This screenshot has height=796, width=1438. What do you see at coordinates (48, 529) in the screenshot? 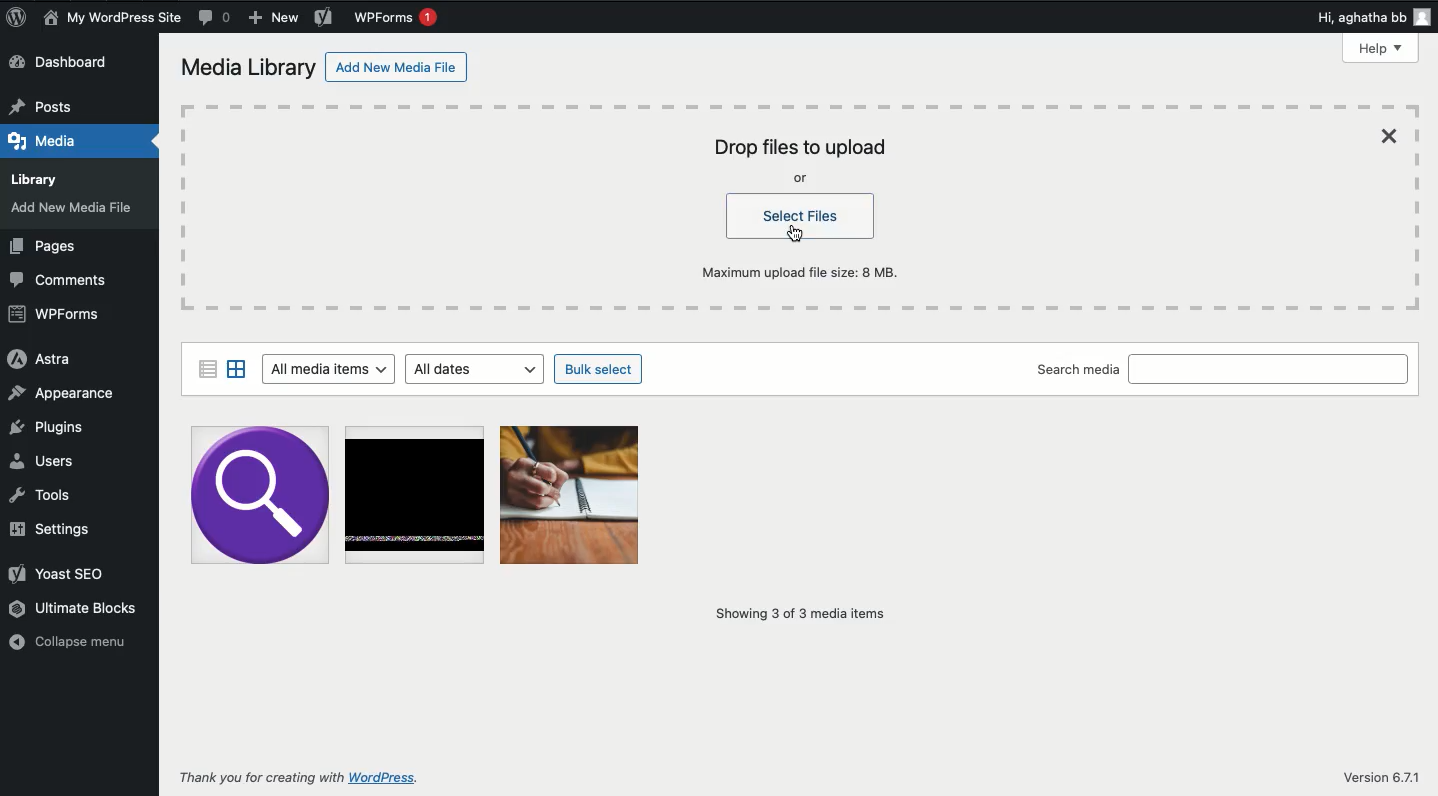
I see `Settings` at bounding box center [48, 529].